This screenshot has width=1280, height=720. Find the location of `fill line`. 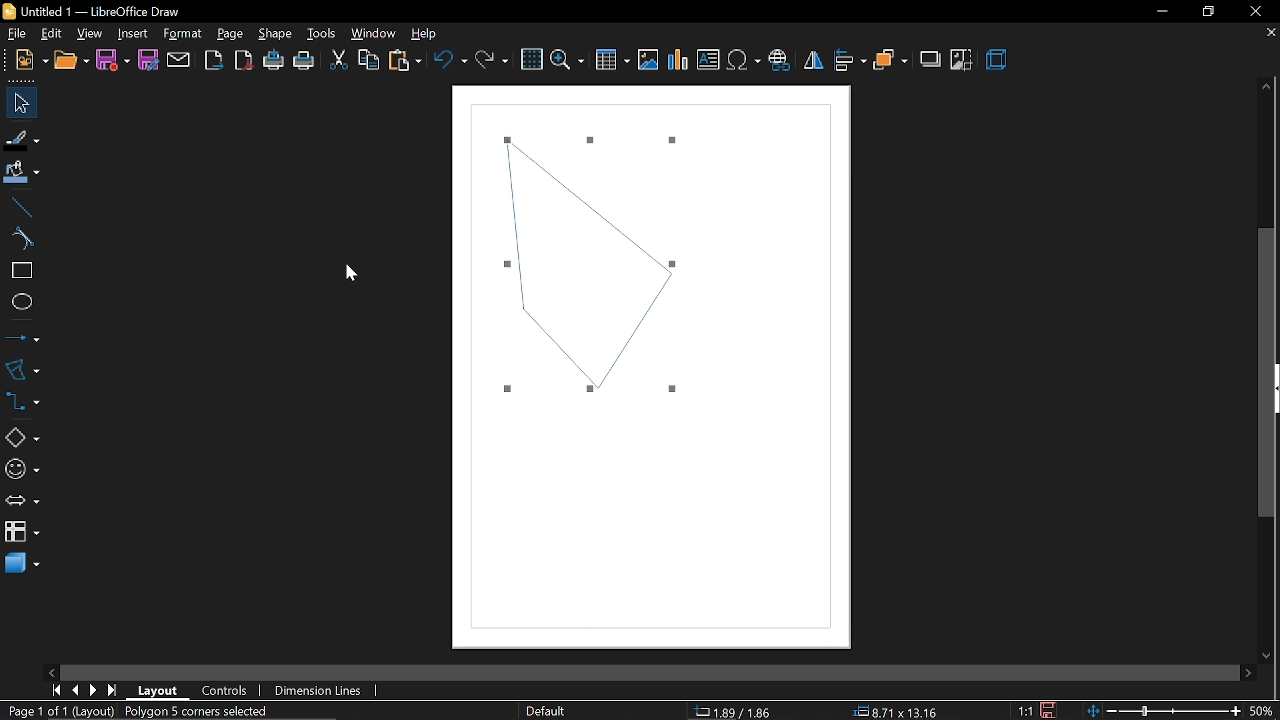

fill line is located at coordinates (20, 138).